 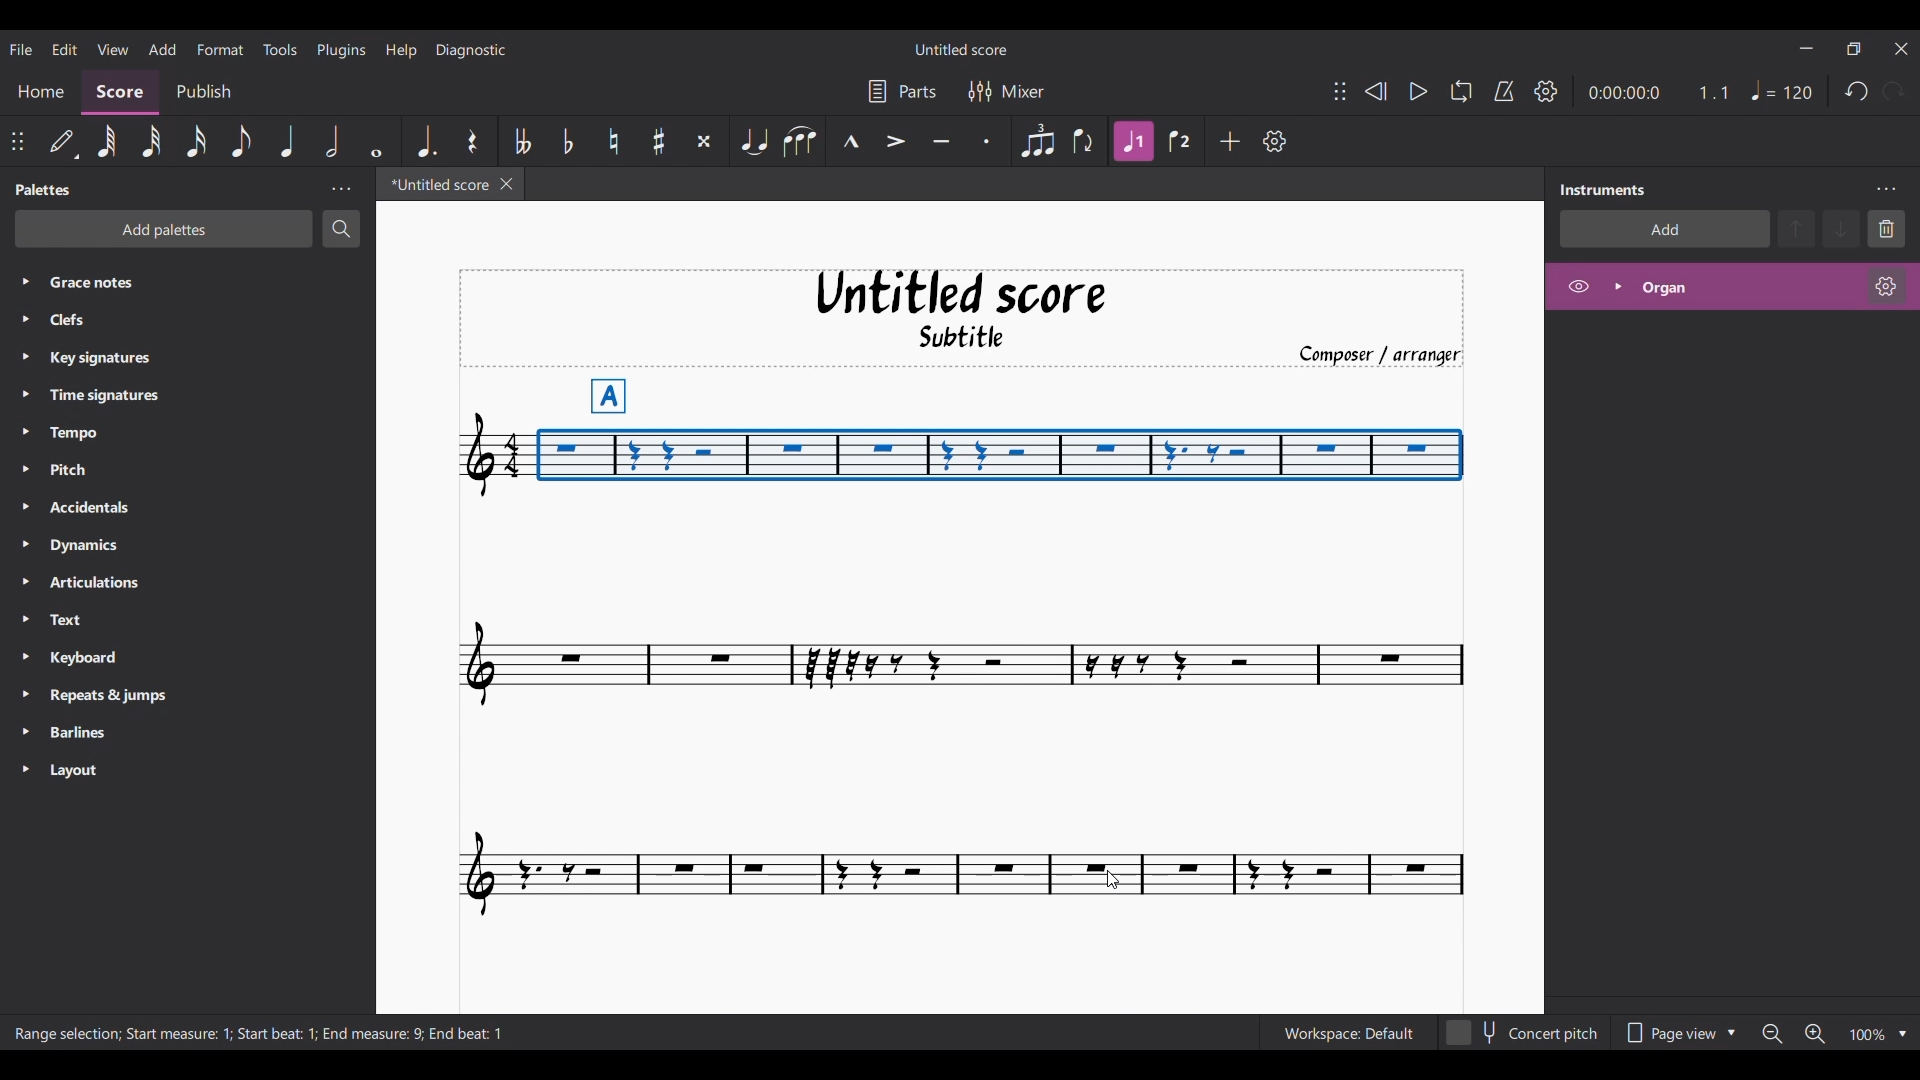 What do you see at coordinates (1378, 353) in the screenshot?
I see `Composer/arranger` at bounding box center [1378, 353].